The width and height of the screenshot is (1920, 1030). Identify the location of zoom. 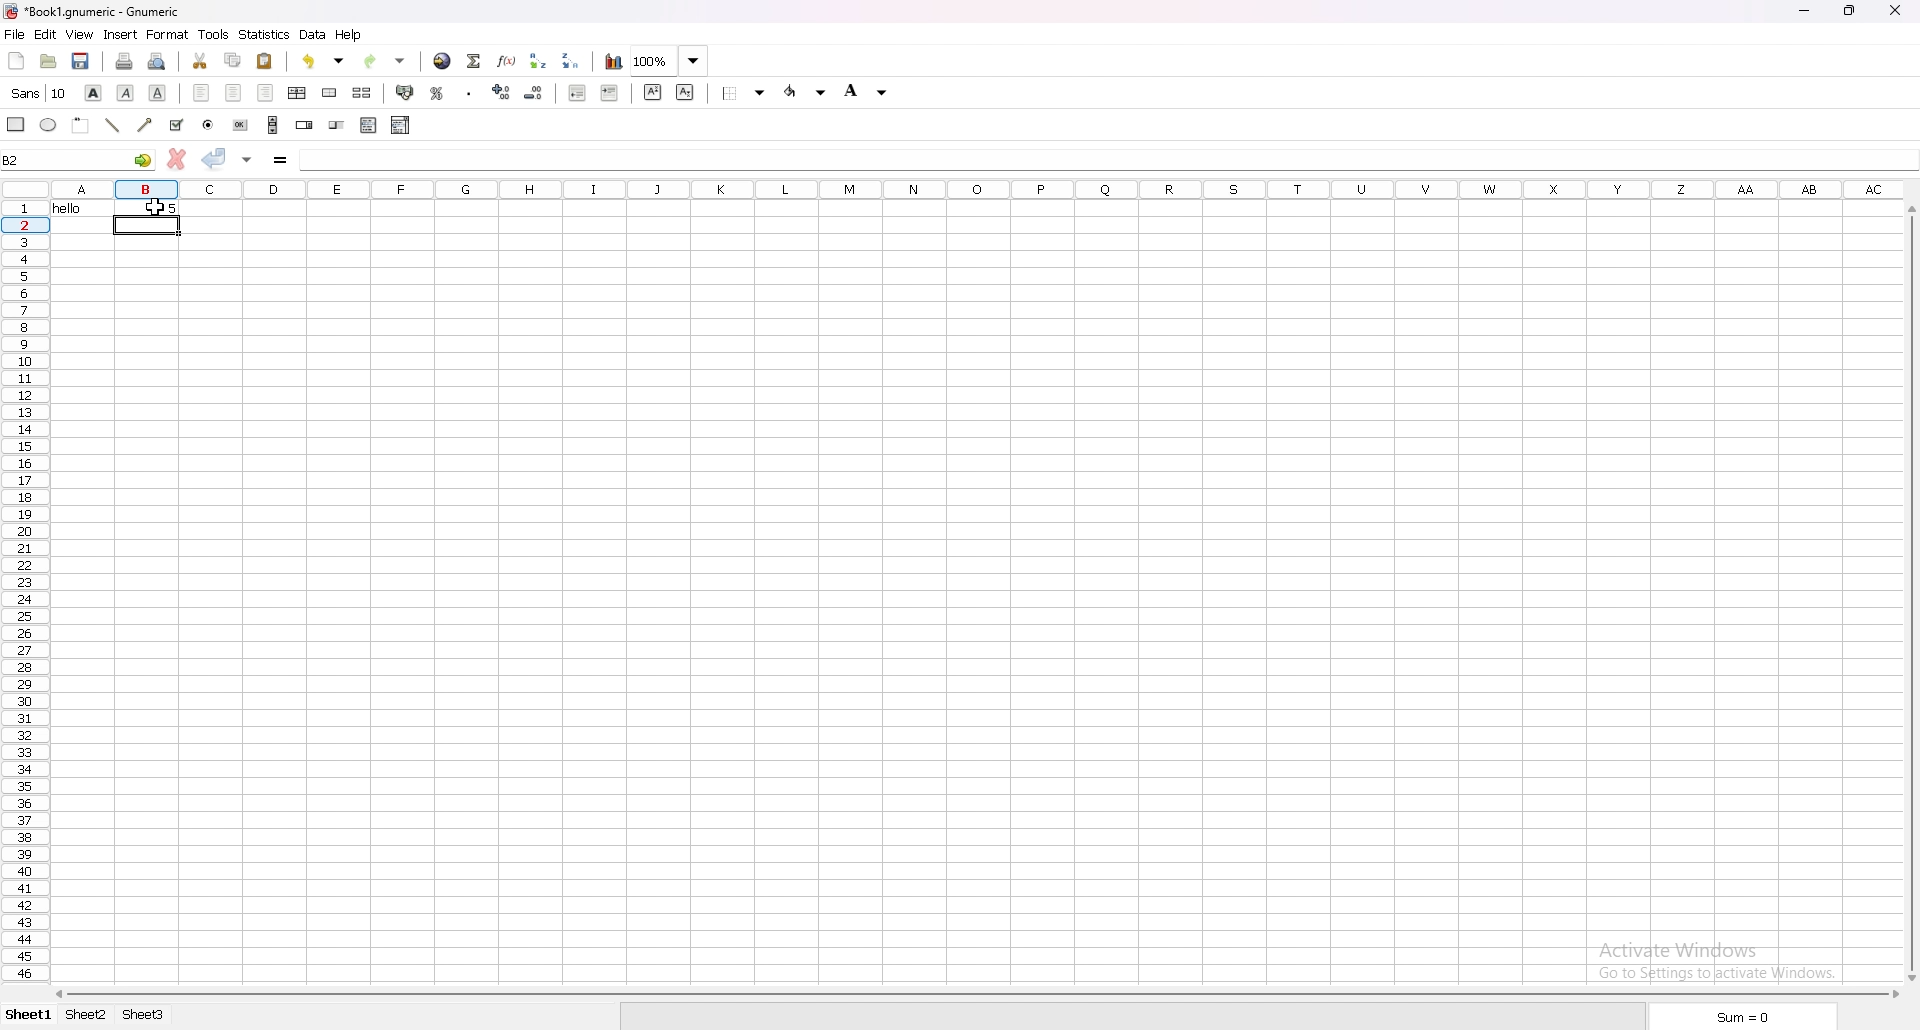
(670, 61).